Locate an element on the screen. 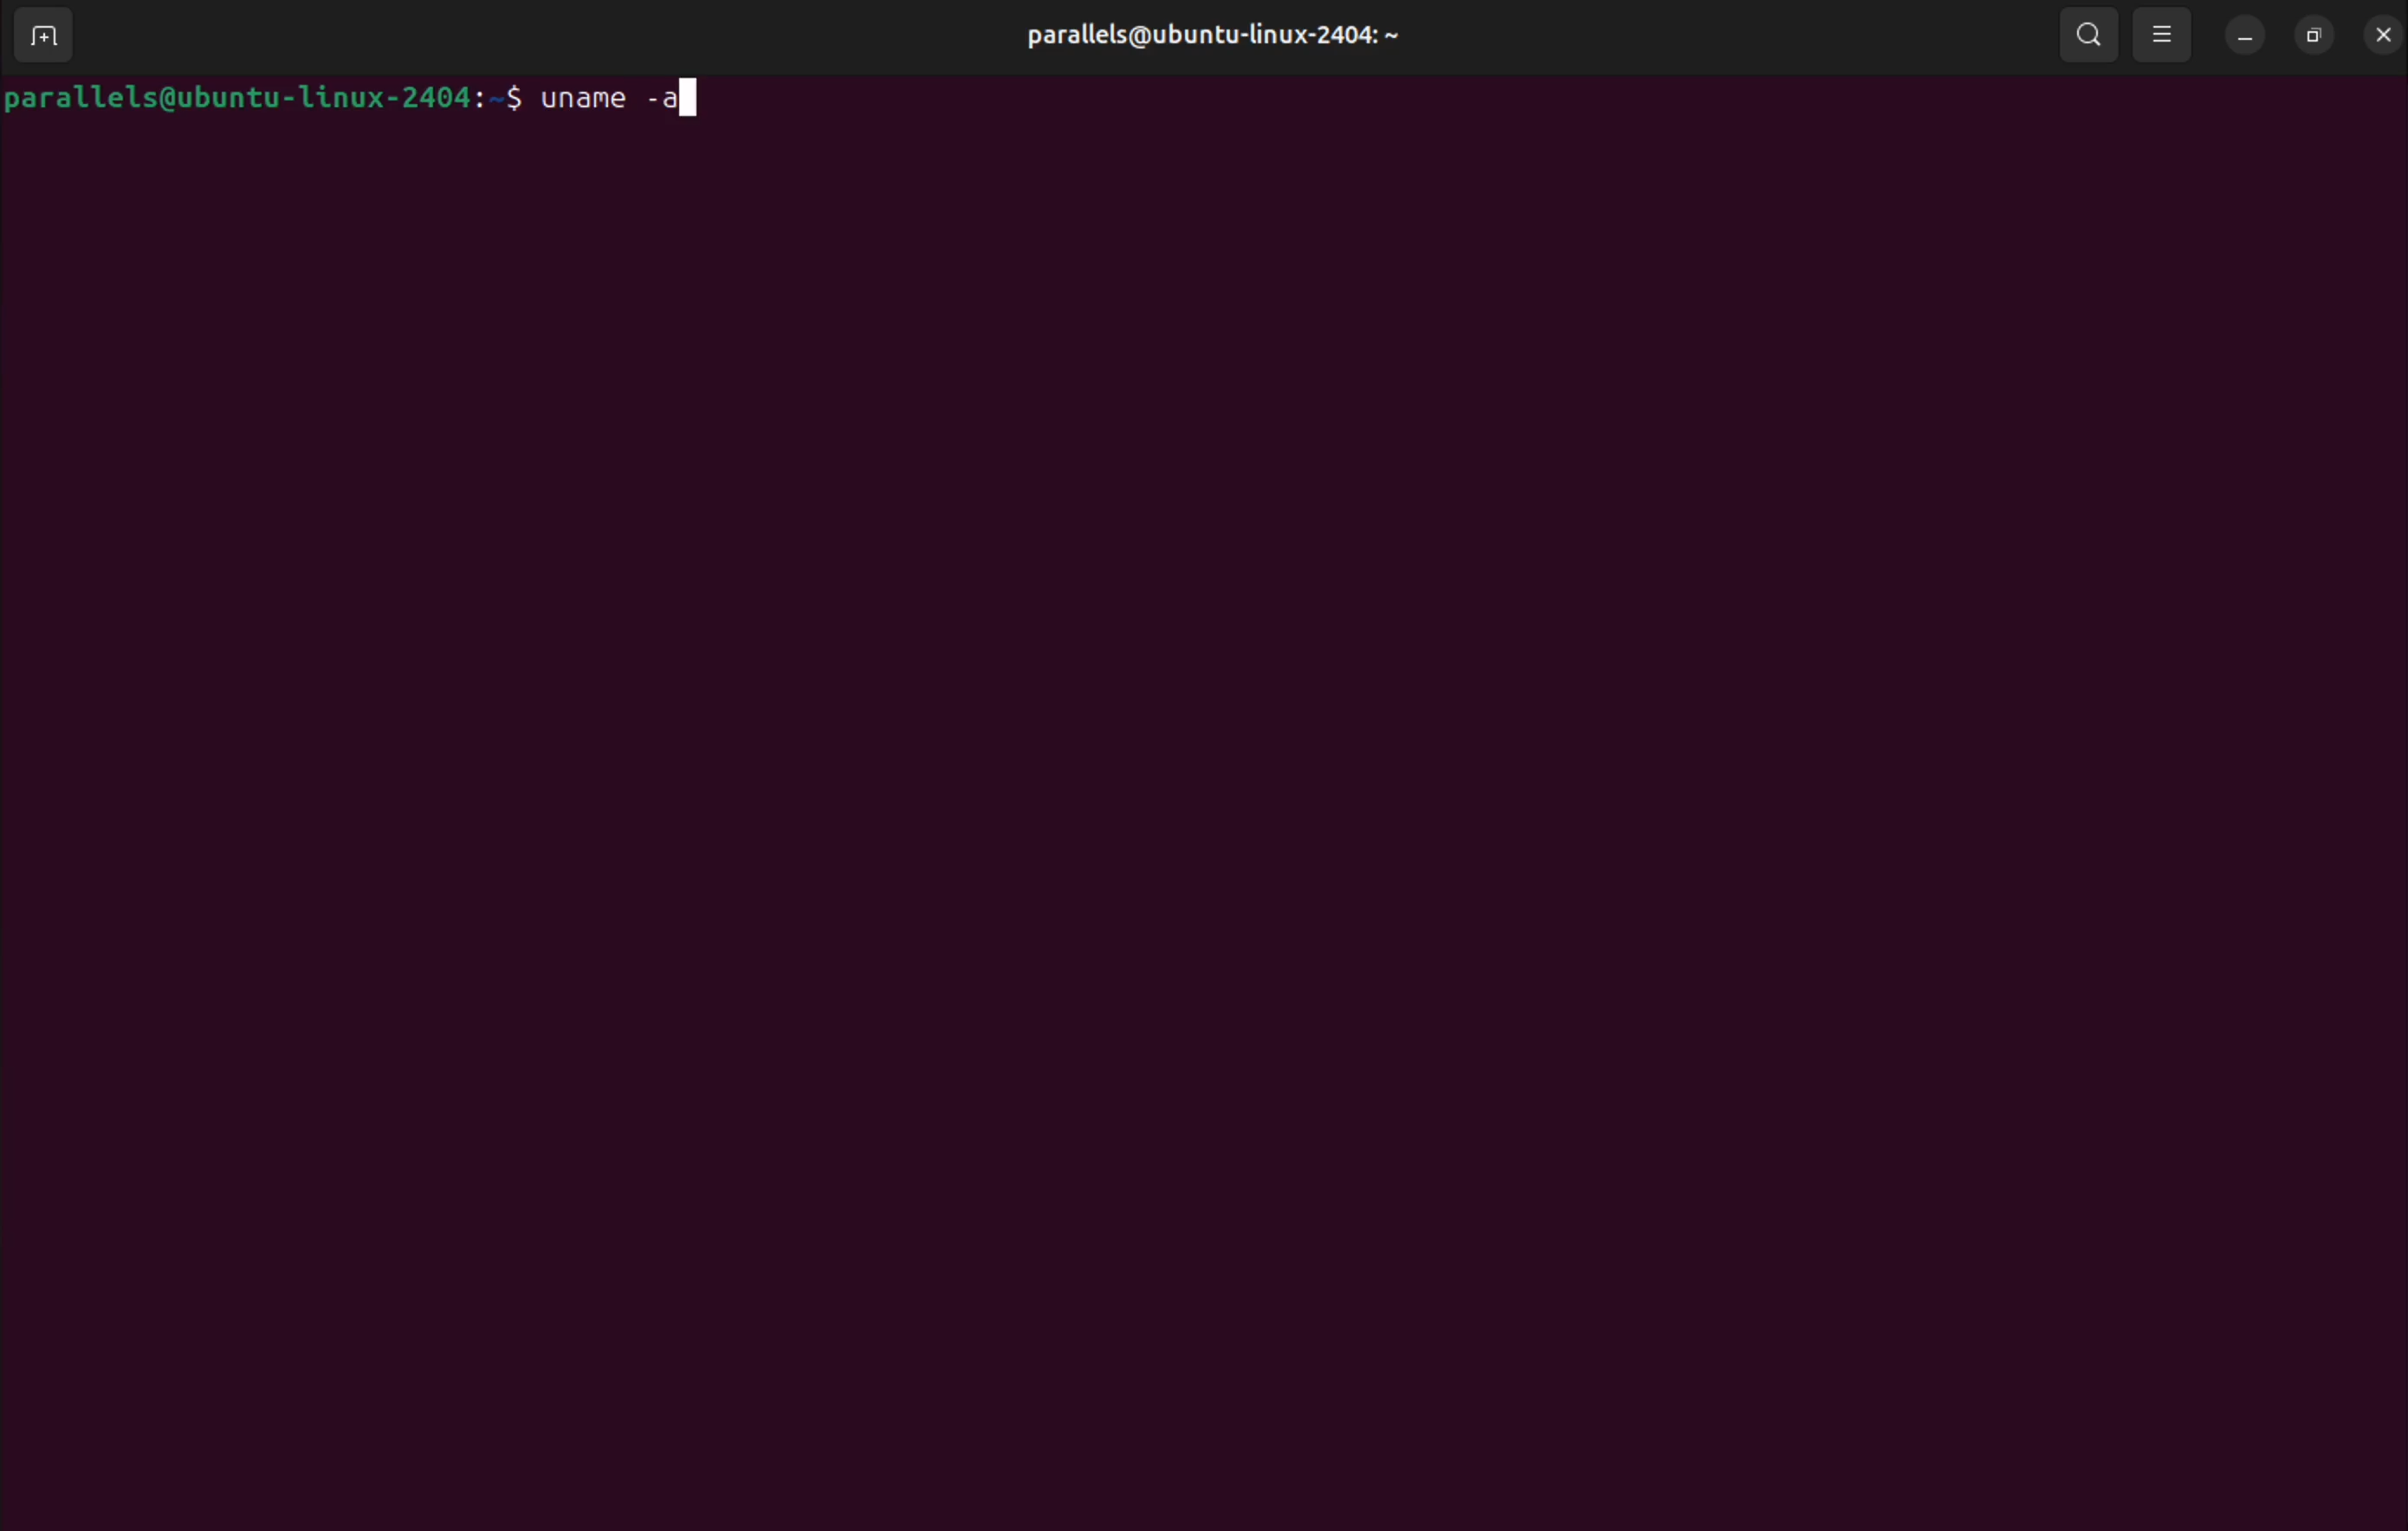  resize is located at coordinates (2317, 34).